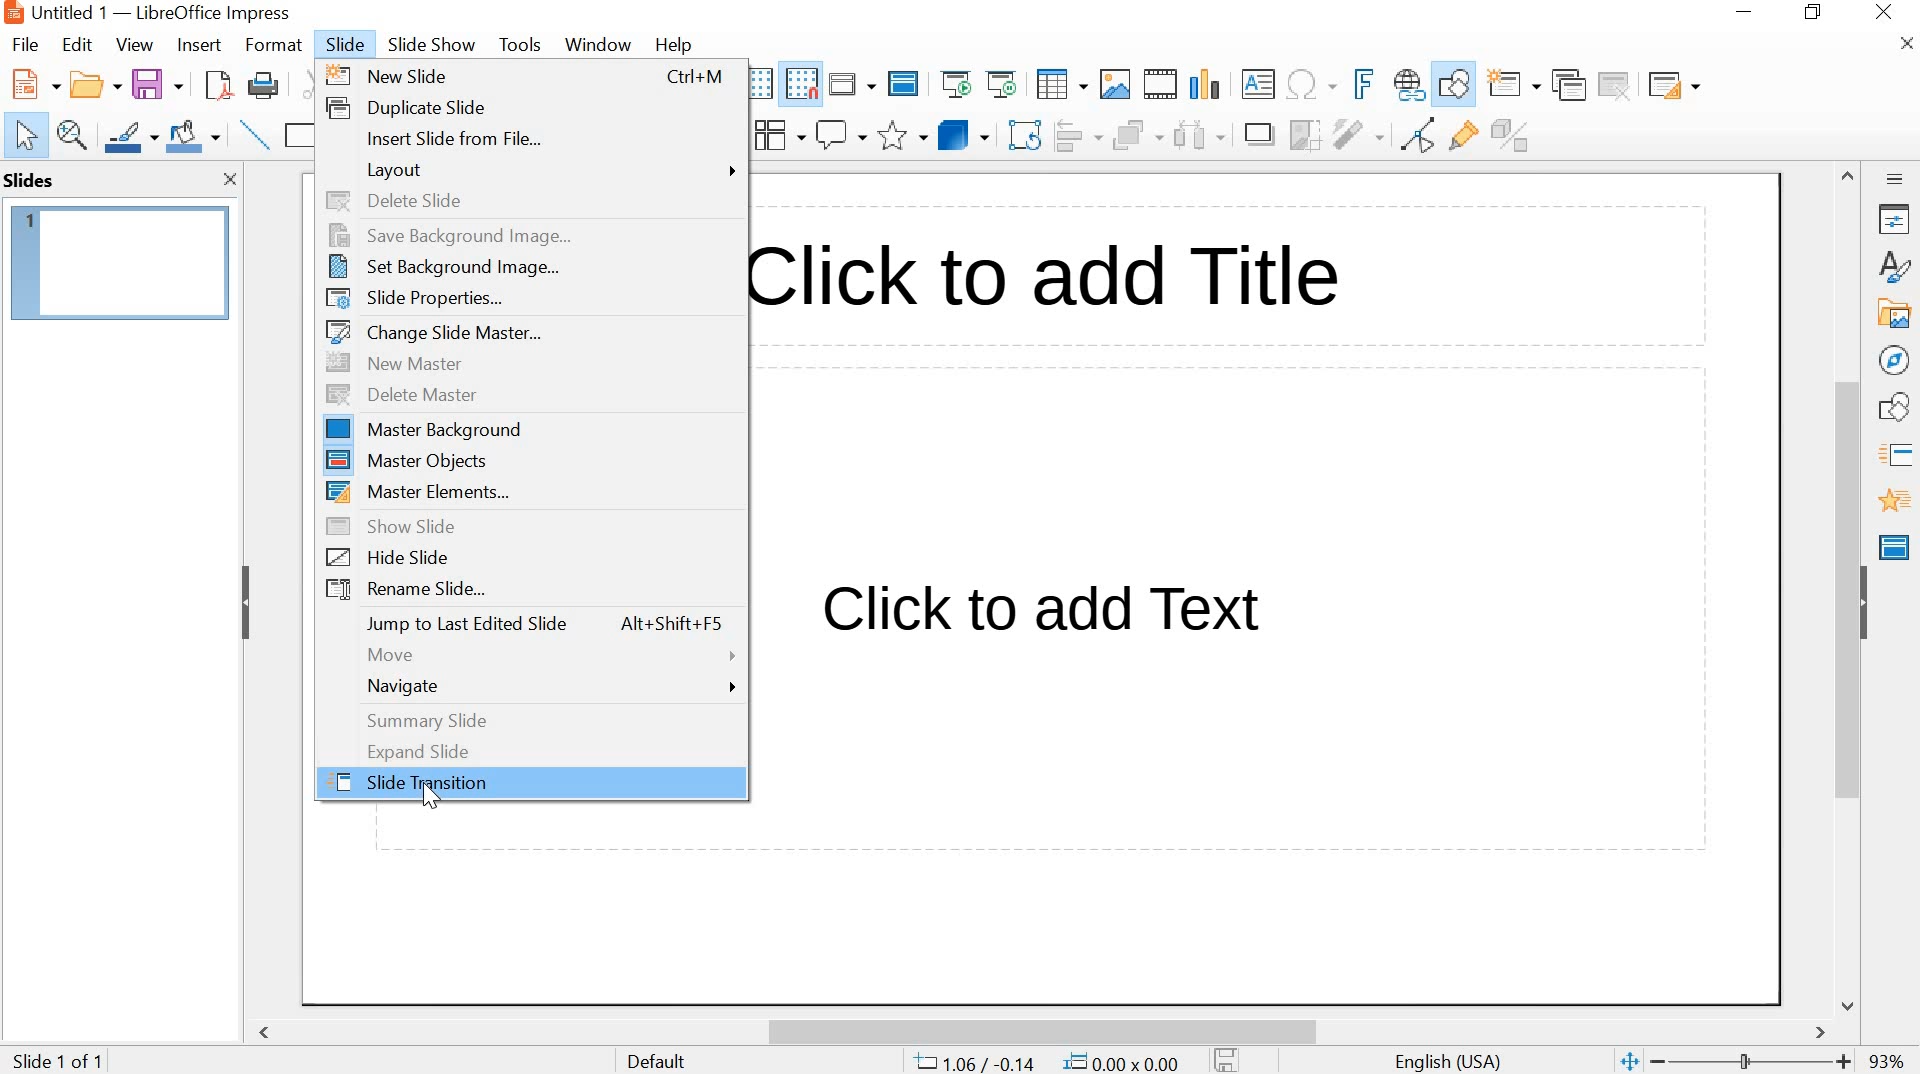 Image resolution: width=1920 pixels, height=1074 pixels. Describe the element at coordinates (247, 606) in the screenshot. I see `HIDE` at that location.